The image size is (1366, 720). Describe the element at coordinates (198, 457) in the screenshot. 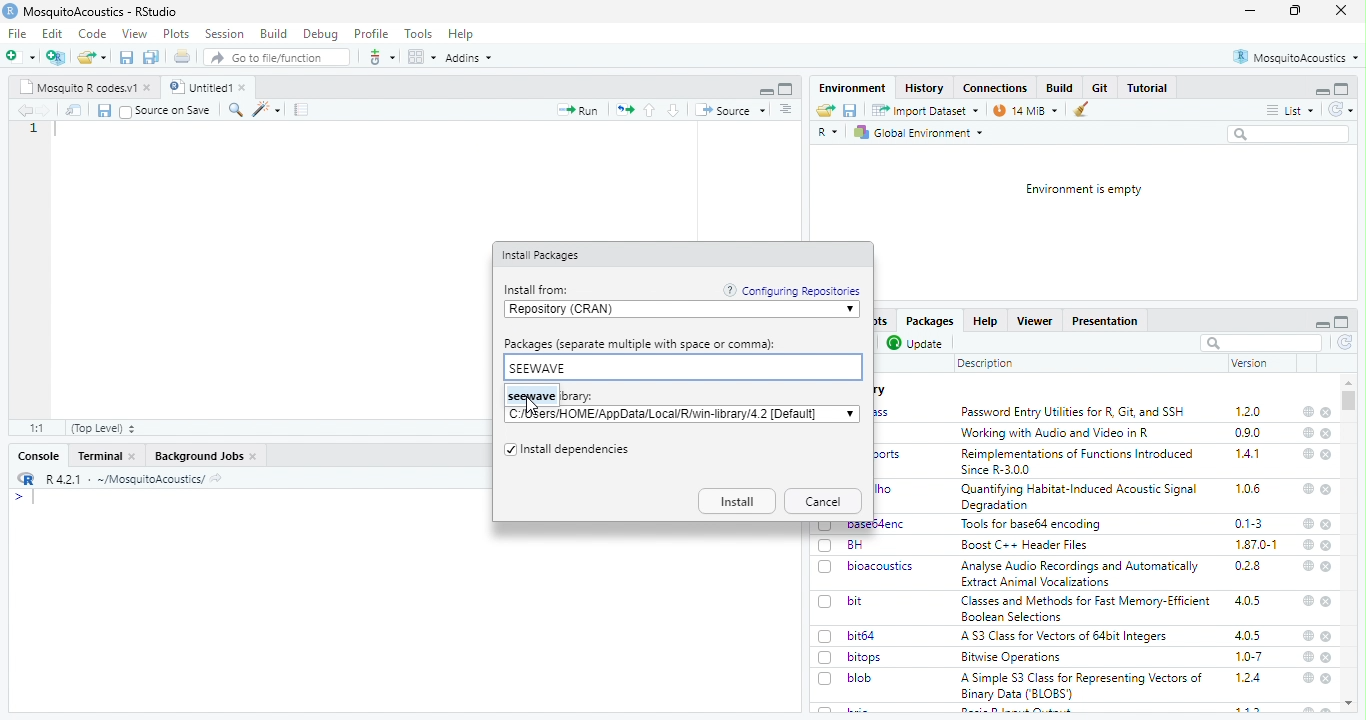

I see `Background Jobs` at that location.